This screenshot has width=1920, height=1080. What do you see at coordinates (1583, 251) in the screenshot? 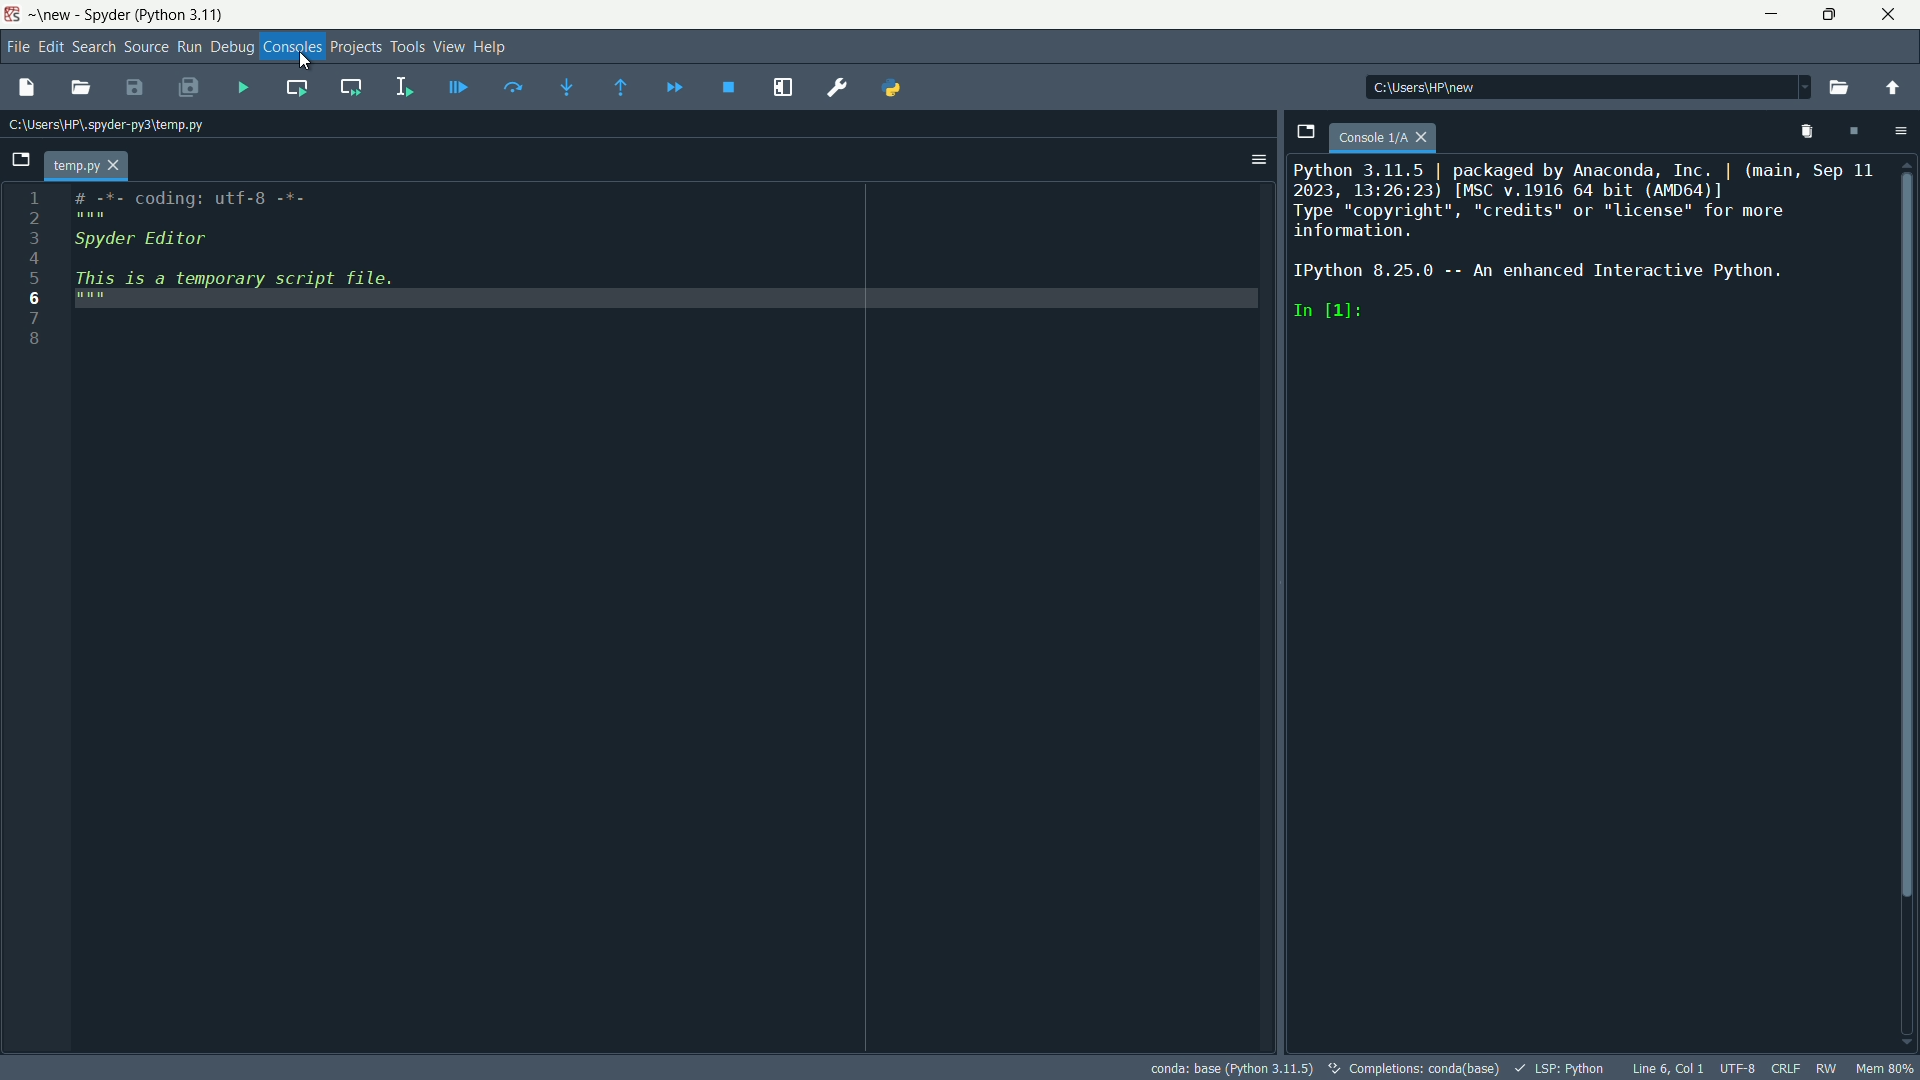
I see `Python 3.11.5 | packaged by Anaconda, Inc. | (main, Sep 11
2023, 13:26:23) [MSC v.1916 64 bit (AMD64)]

Type “copyright”, "credits" or "license" for more
information.

IPython 8.25.0 -- An enhanced Interactive Python.

In [1]:` at bounding box center [1583, 251].